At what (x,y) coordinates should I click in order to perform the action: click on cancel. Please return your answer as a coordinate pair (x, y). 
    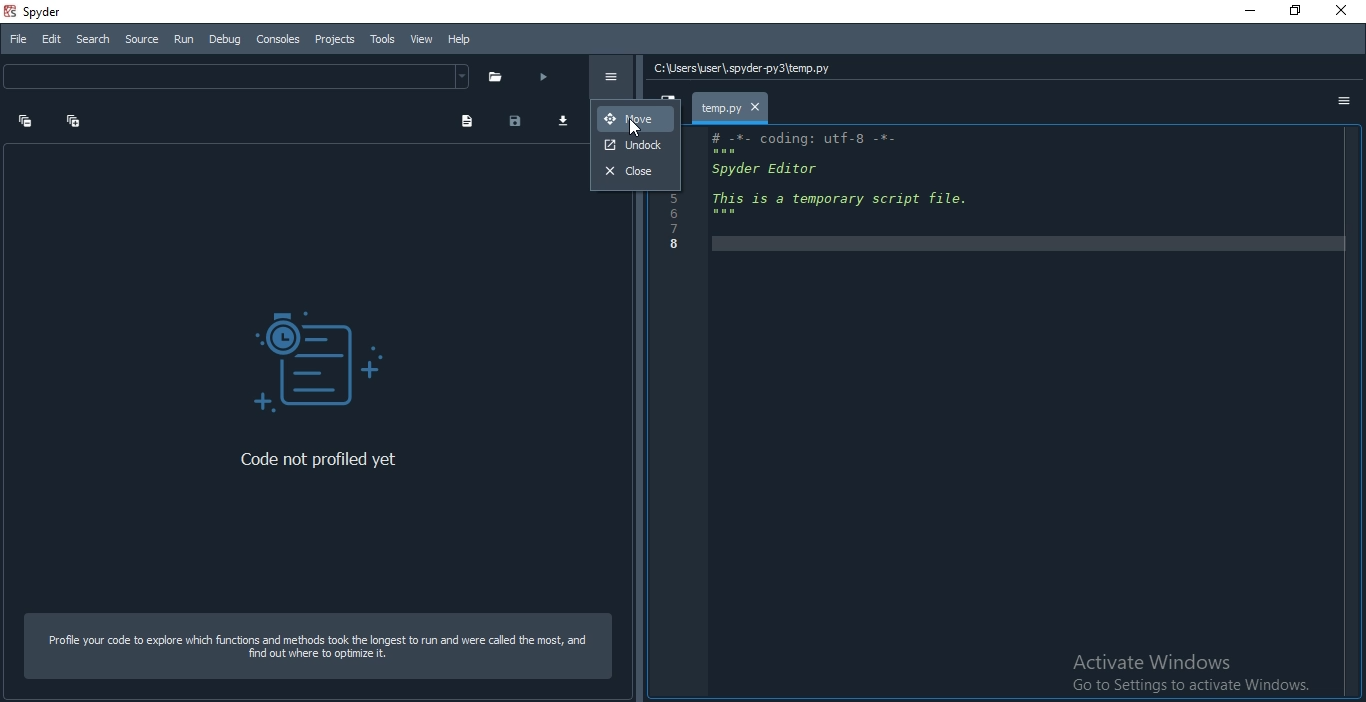
    Looking at the image, I should click on (1342, 11).